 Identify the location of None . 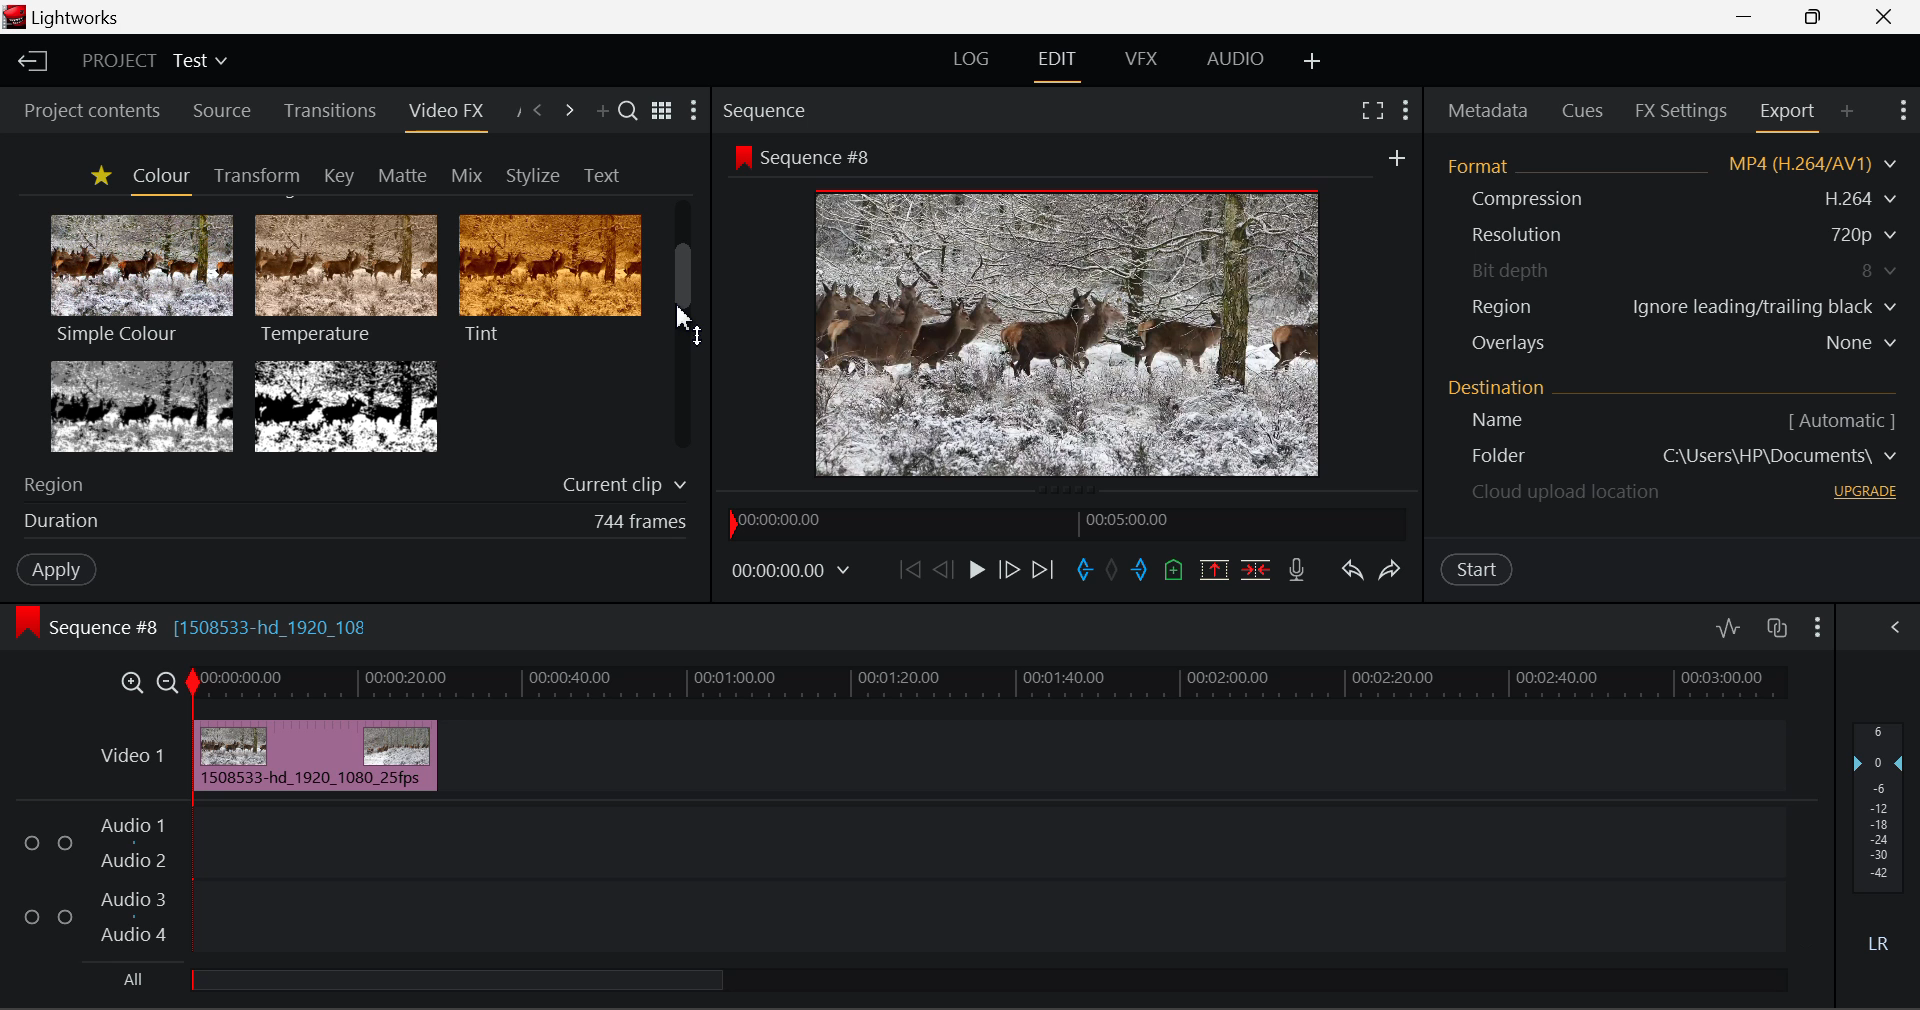
(1863, 343).